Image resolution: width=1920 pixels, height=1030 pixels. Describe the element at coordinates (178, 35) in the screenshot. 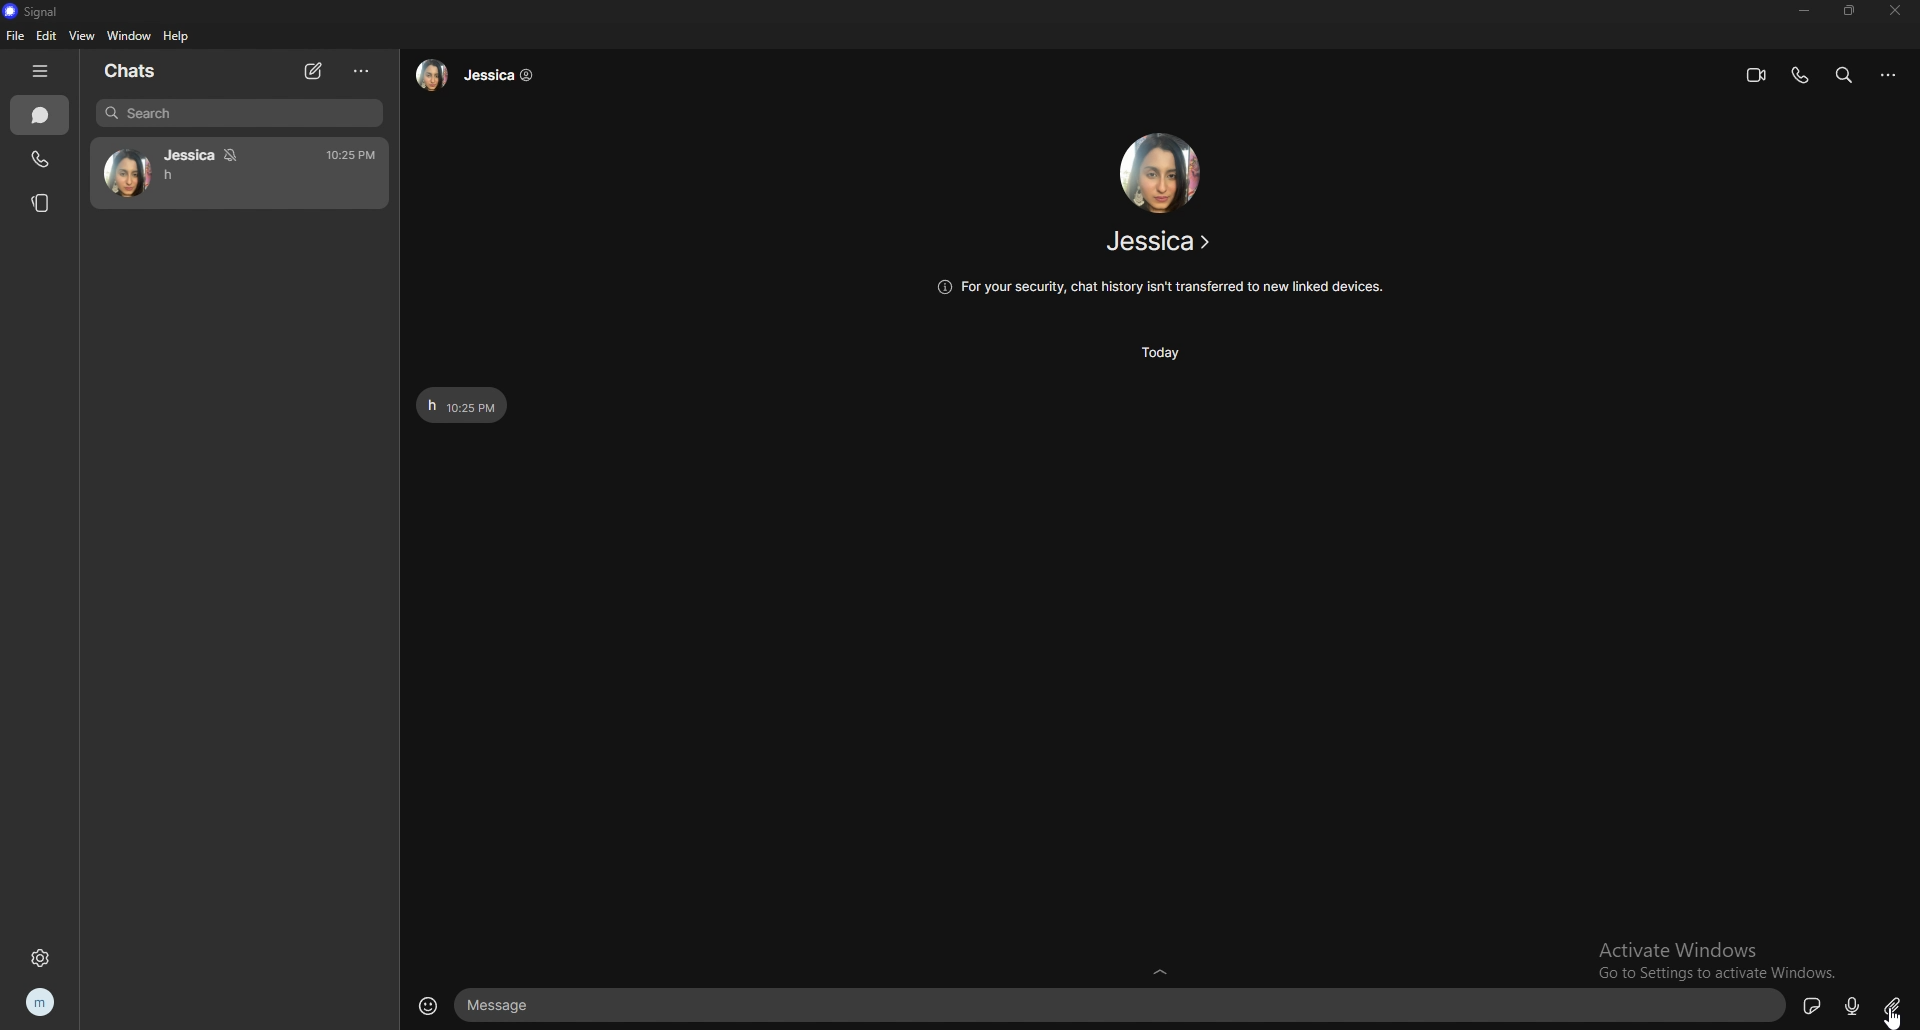

I see `help` at that location.